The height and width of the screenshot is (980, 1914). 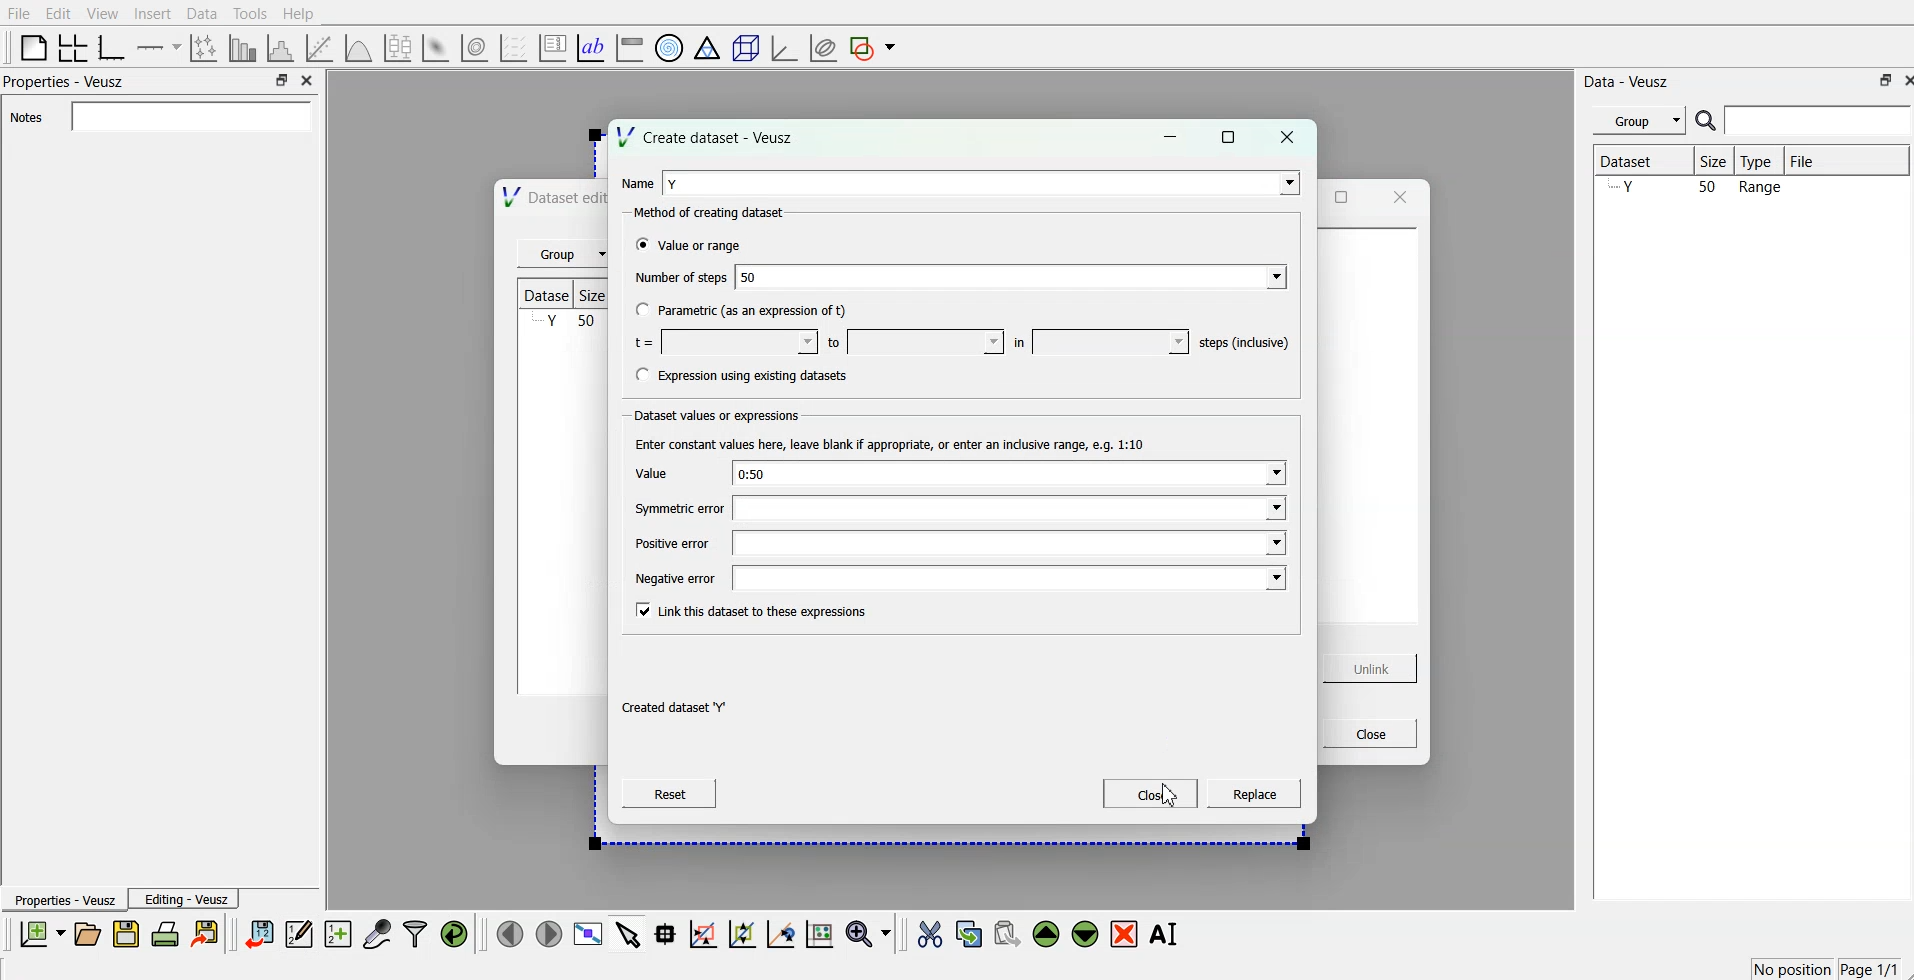 I want to click on Dataset, so click(x=1625, y=159).